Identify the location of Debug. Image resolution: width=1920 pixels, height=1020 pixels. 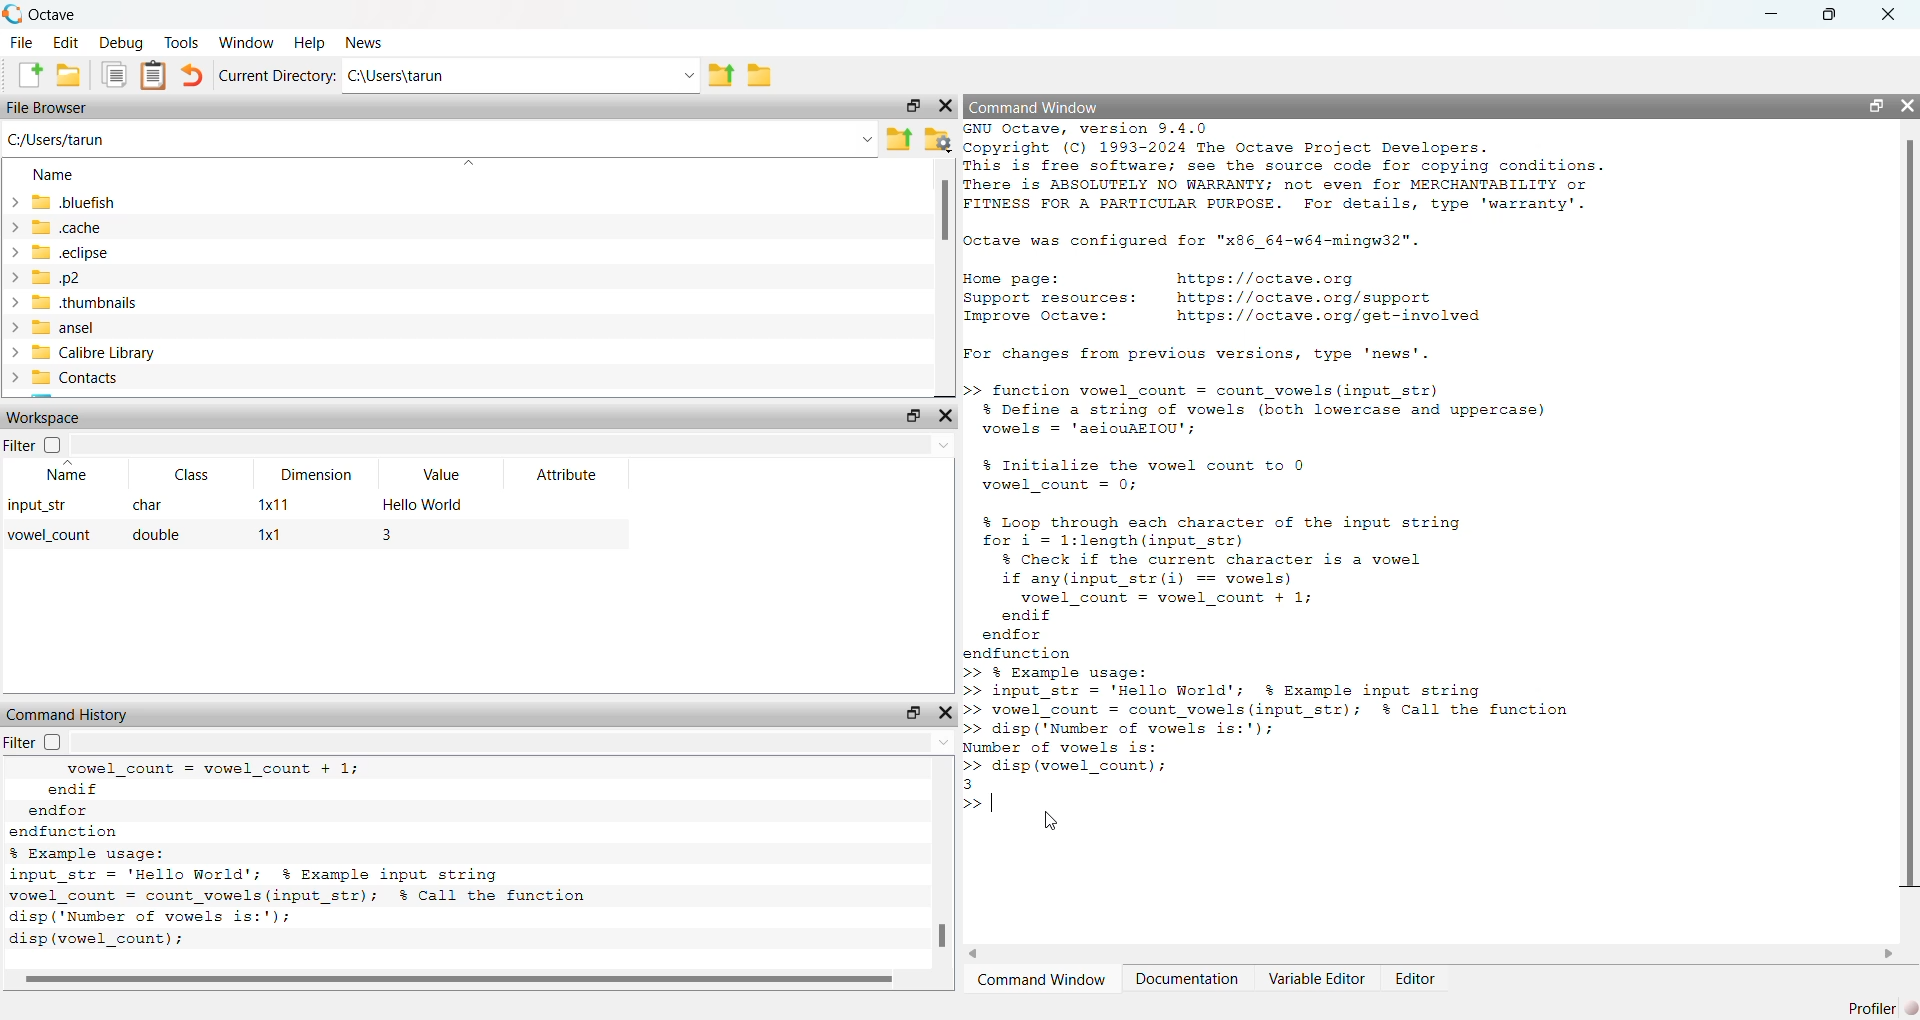
(123, 41).